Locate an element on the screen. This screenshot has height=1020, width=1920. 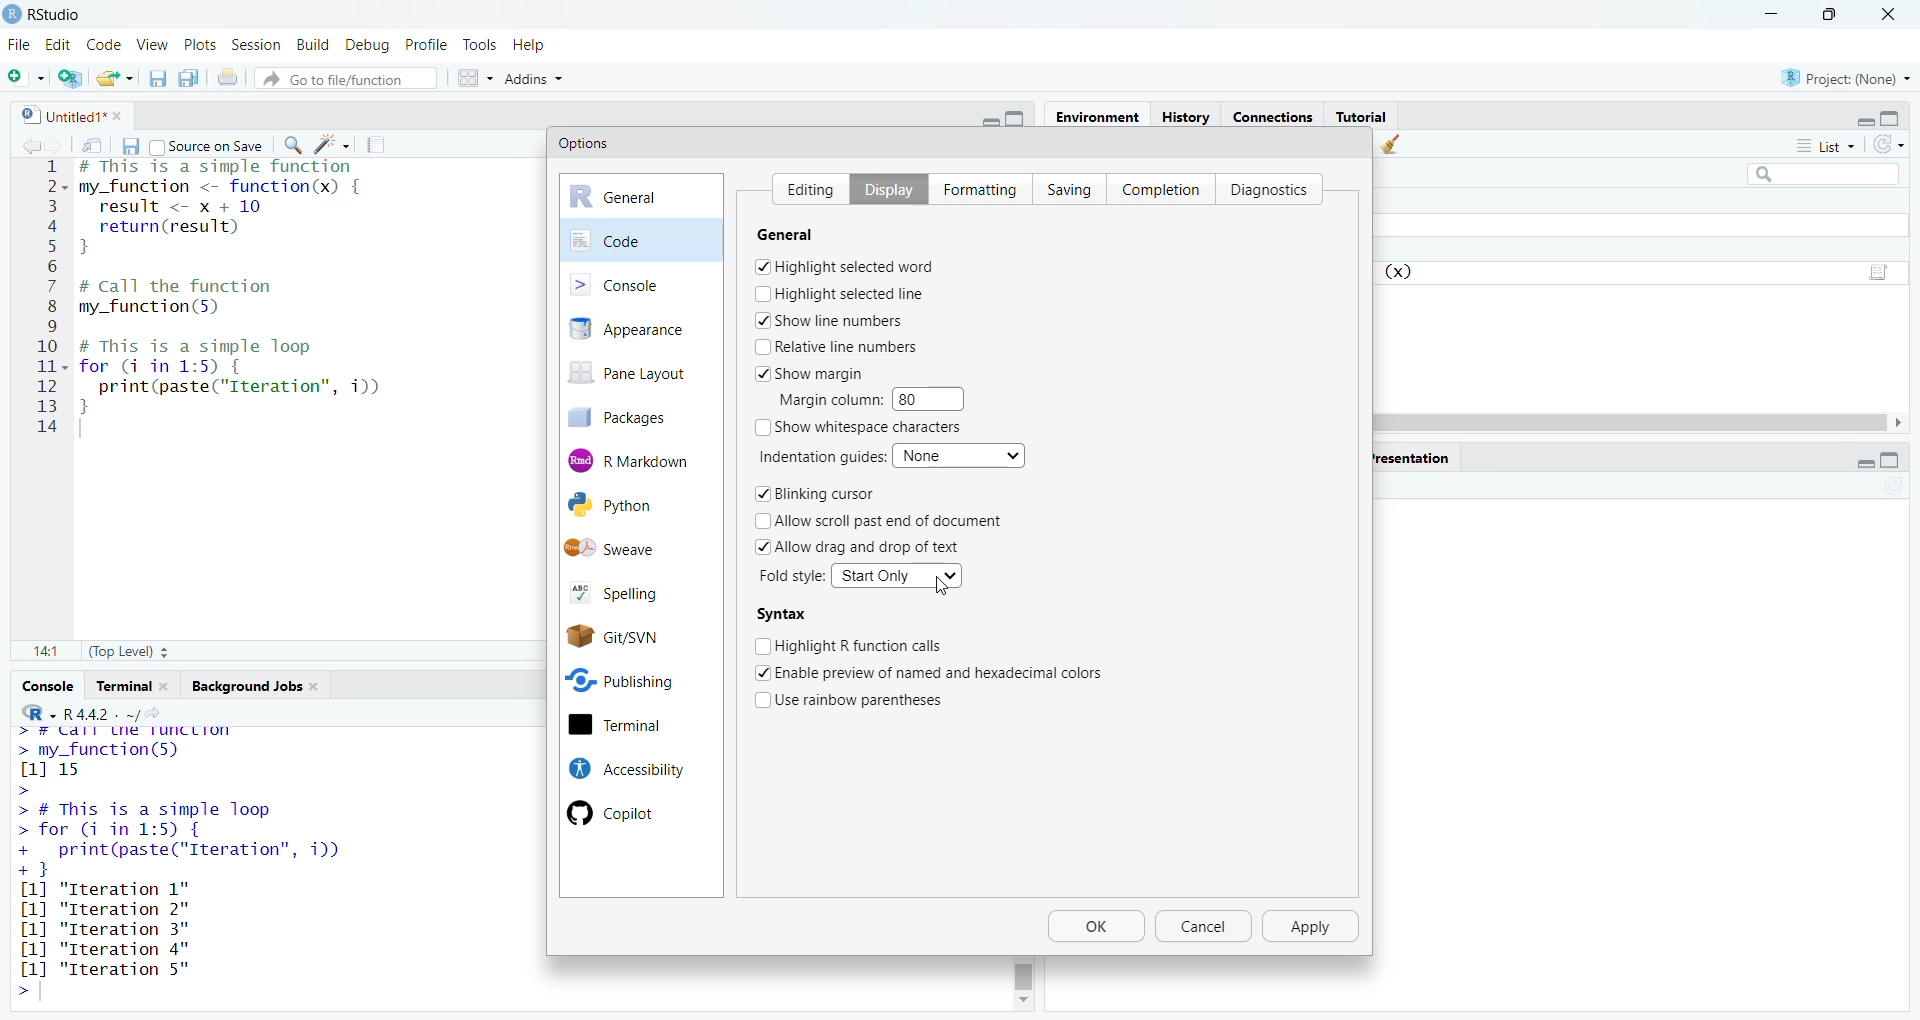
help is located at coordinates (536, 43).